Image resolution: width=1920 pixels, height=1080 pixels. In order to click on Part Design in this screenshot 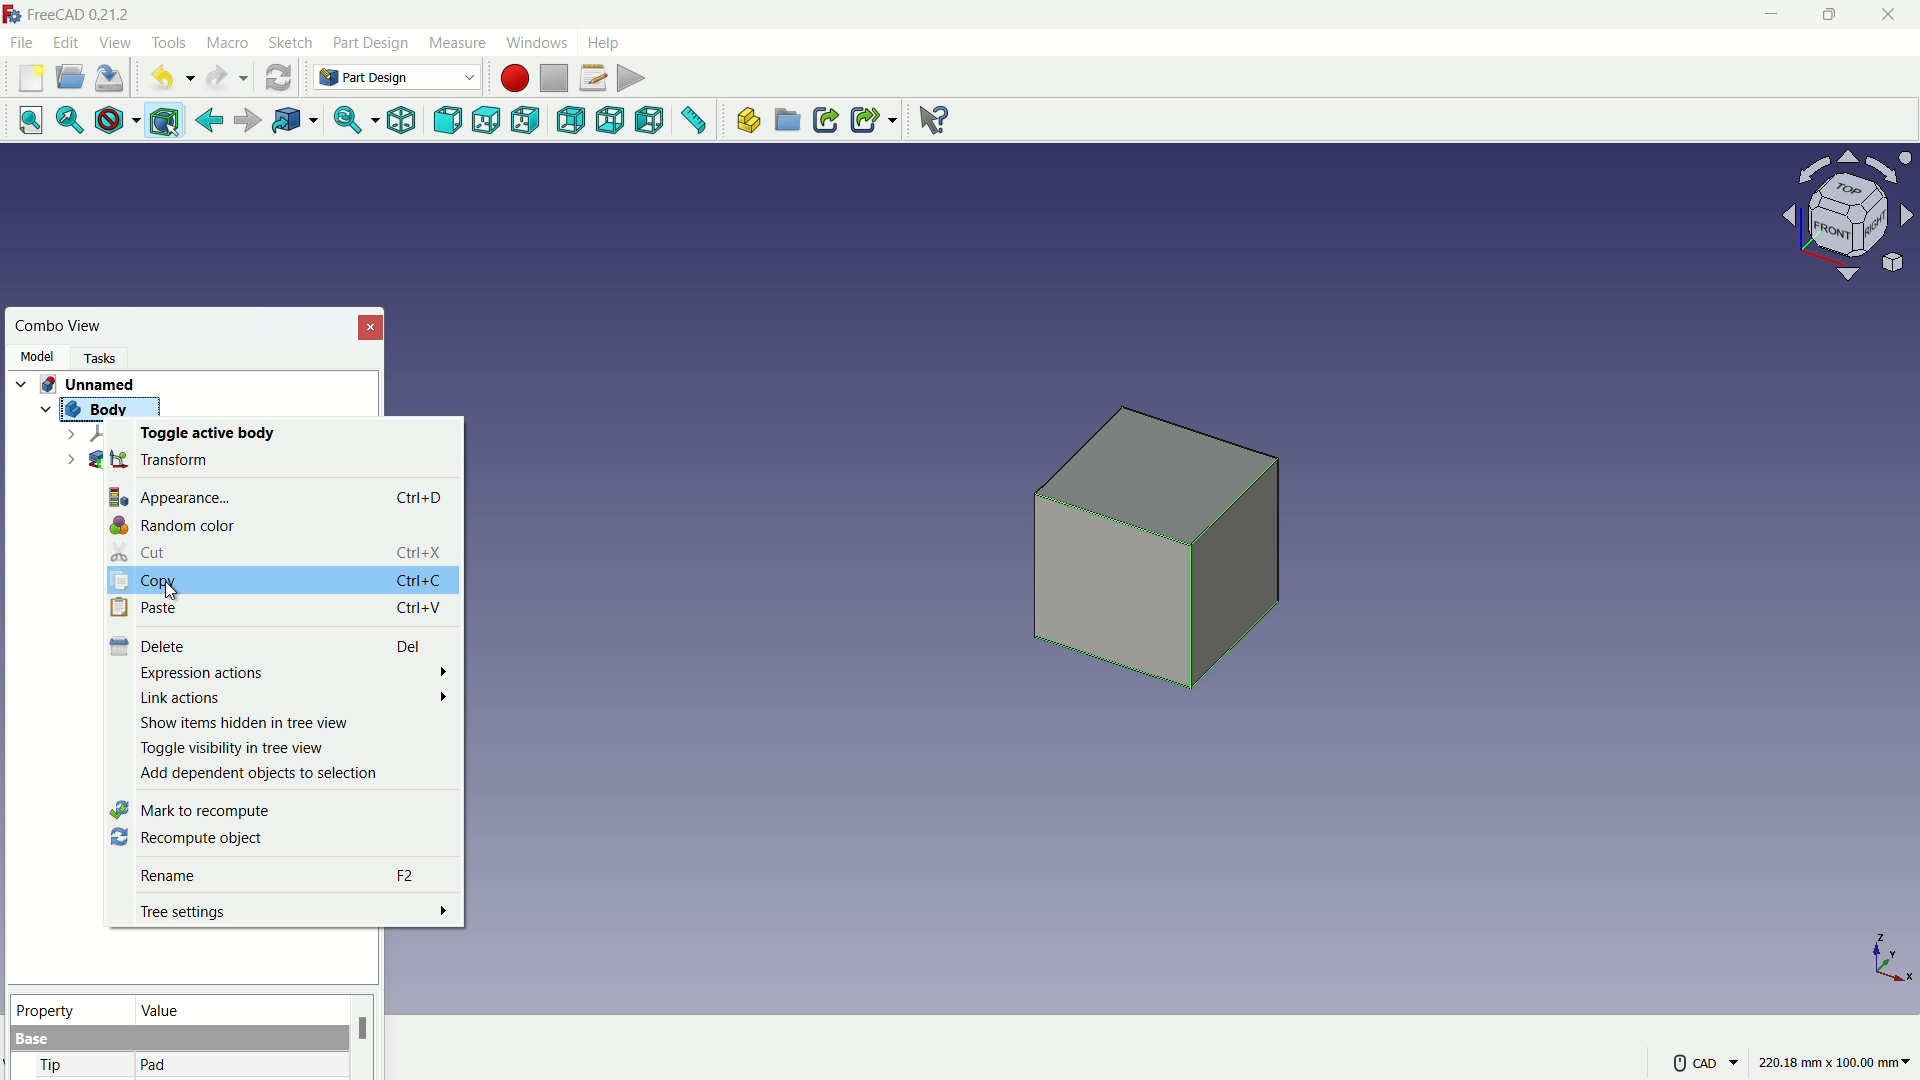, I will do `click(397, 77)`.